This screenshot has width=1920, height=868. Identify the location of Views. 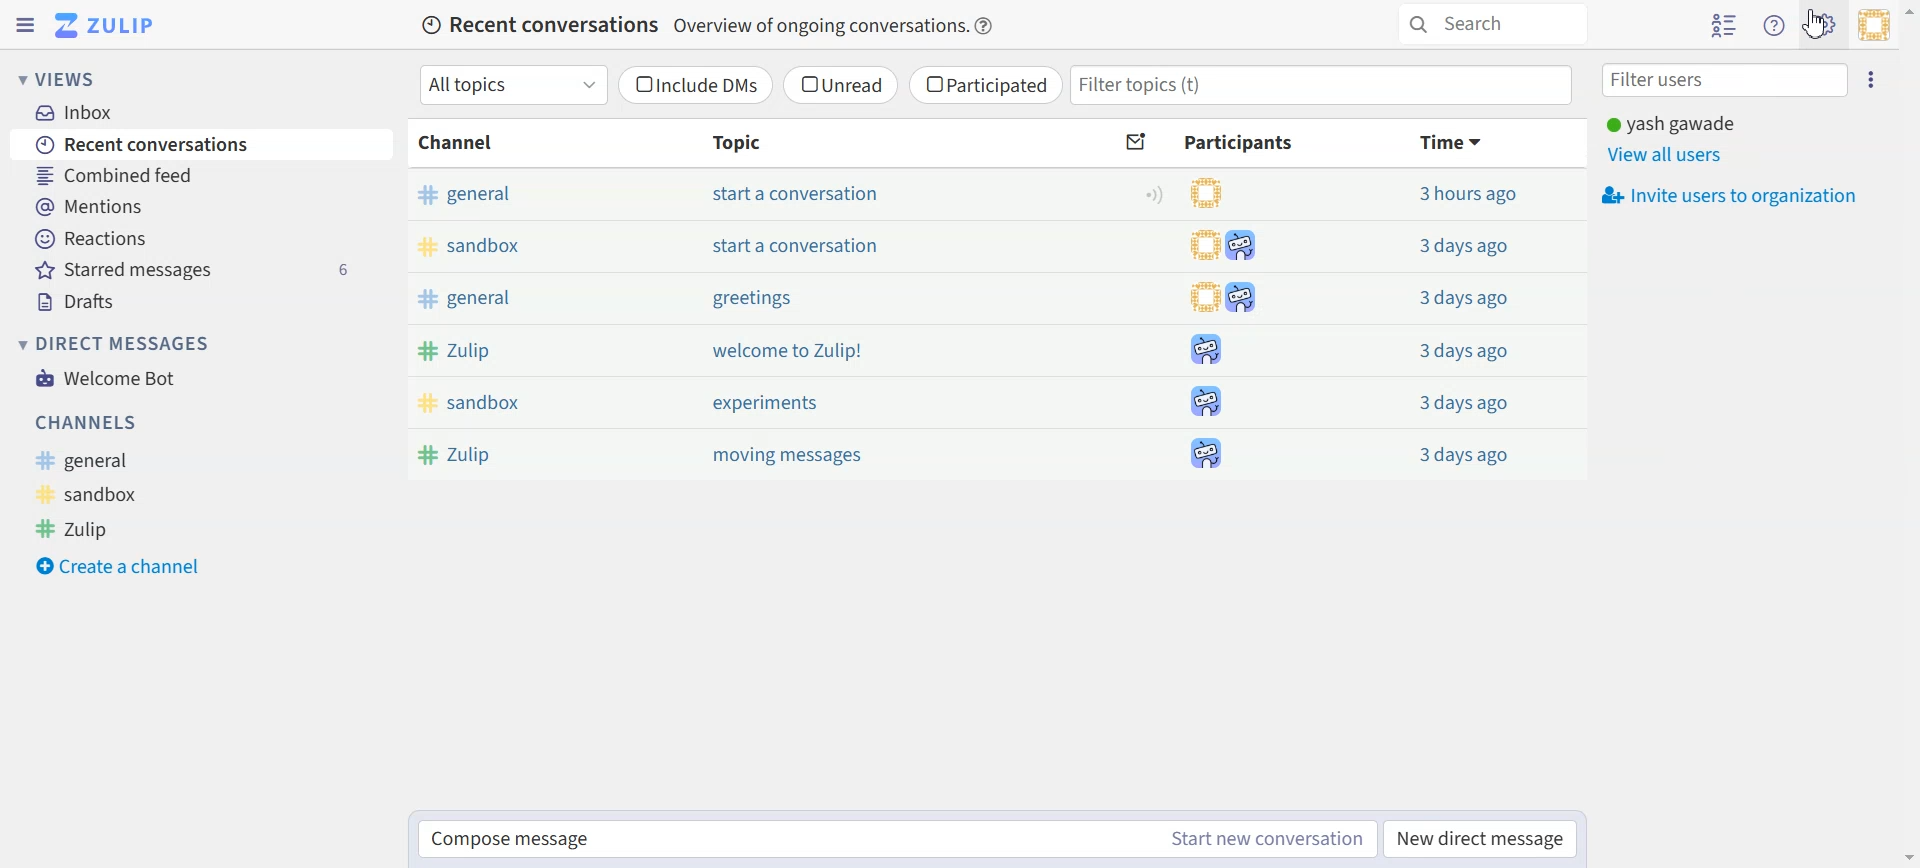
(61, 80).